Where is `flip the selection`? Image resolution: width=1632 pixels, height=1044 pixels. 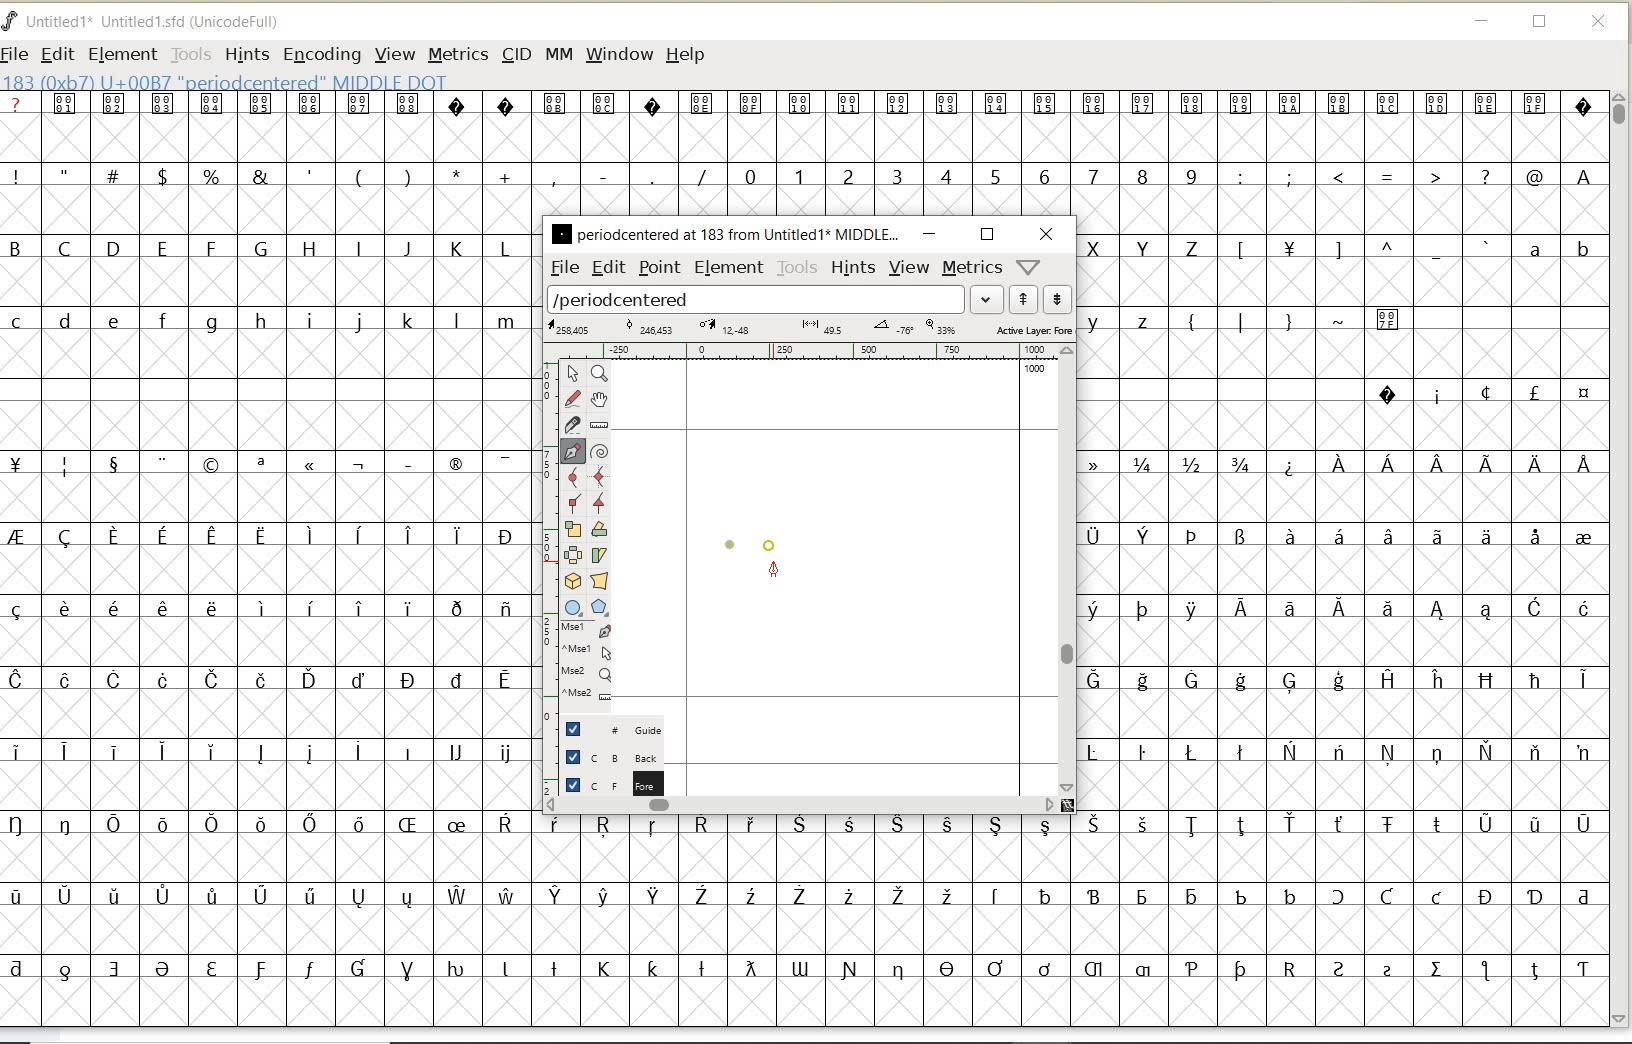 flip the selection is located at coordinates (574, 555).